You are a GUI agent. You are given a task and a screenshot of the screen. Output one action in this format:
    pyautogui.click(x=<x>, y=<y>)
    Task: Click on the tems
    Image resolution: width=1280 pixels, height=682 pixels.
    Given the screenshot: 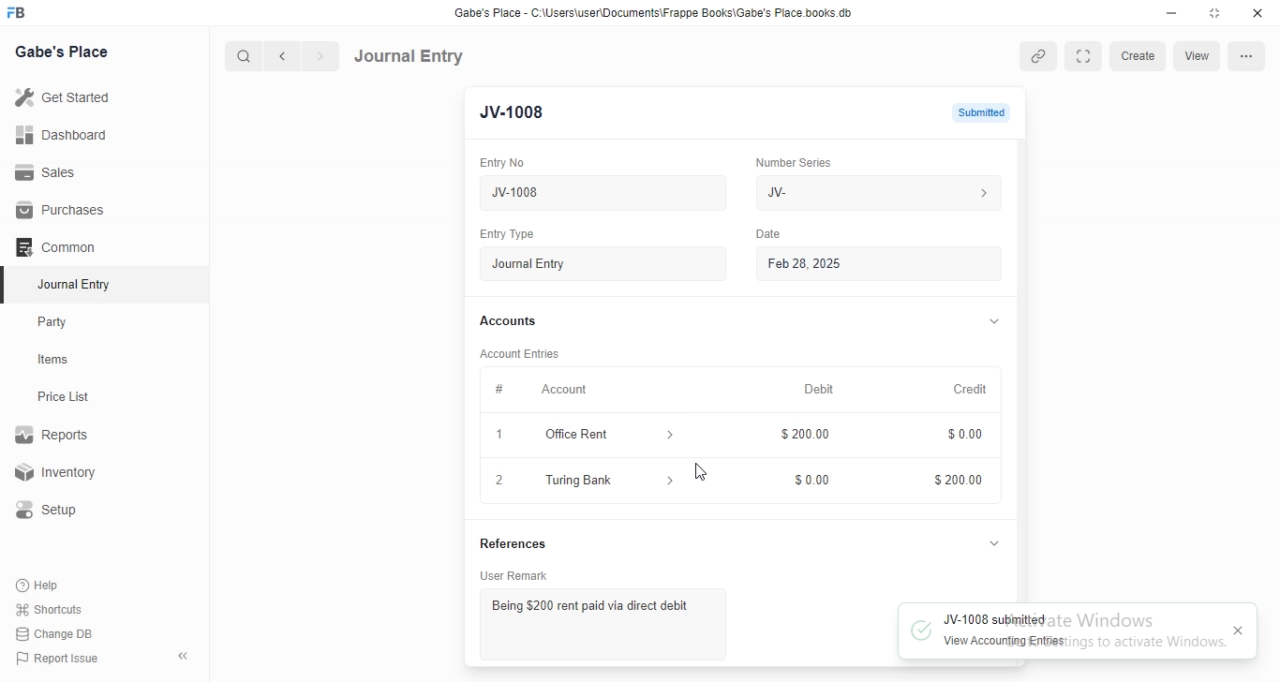 What is the action you would take?
    pyautogui.click(x=61, y=360)
    